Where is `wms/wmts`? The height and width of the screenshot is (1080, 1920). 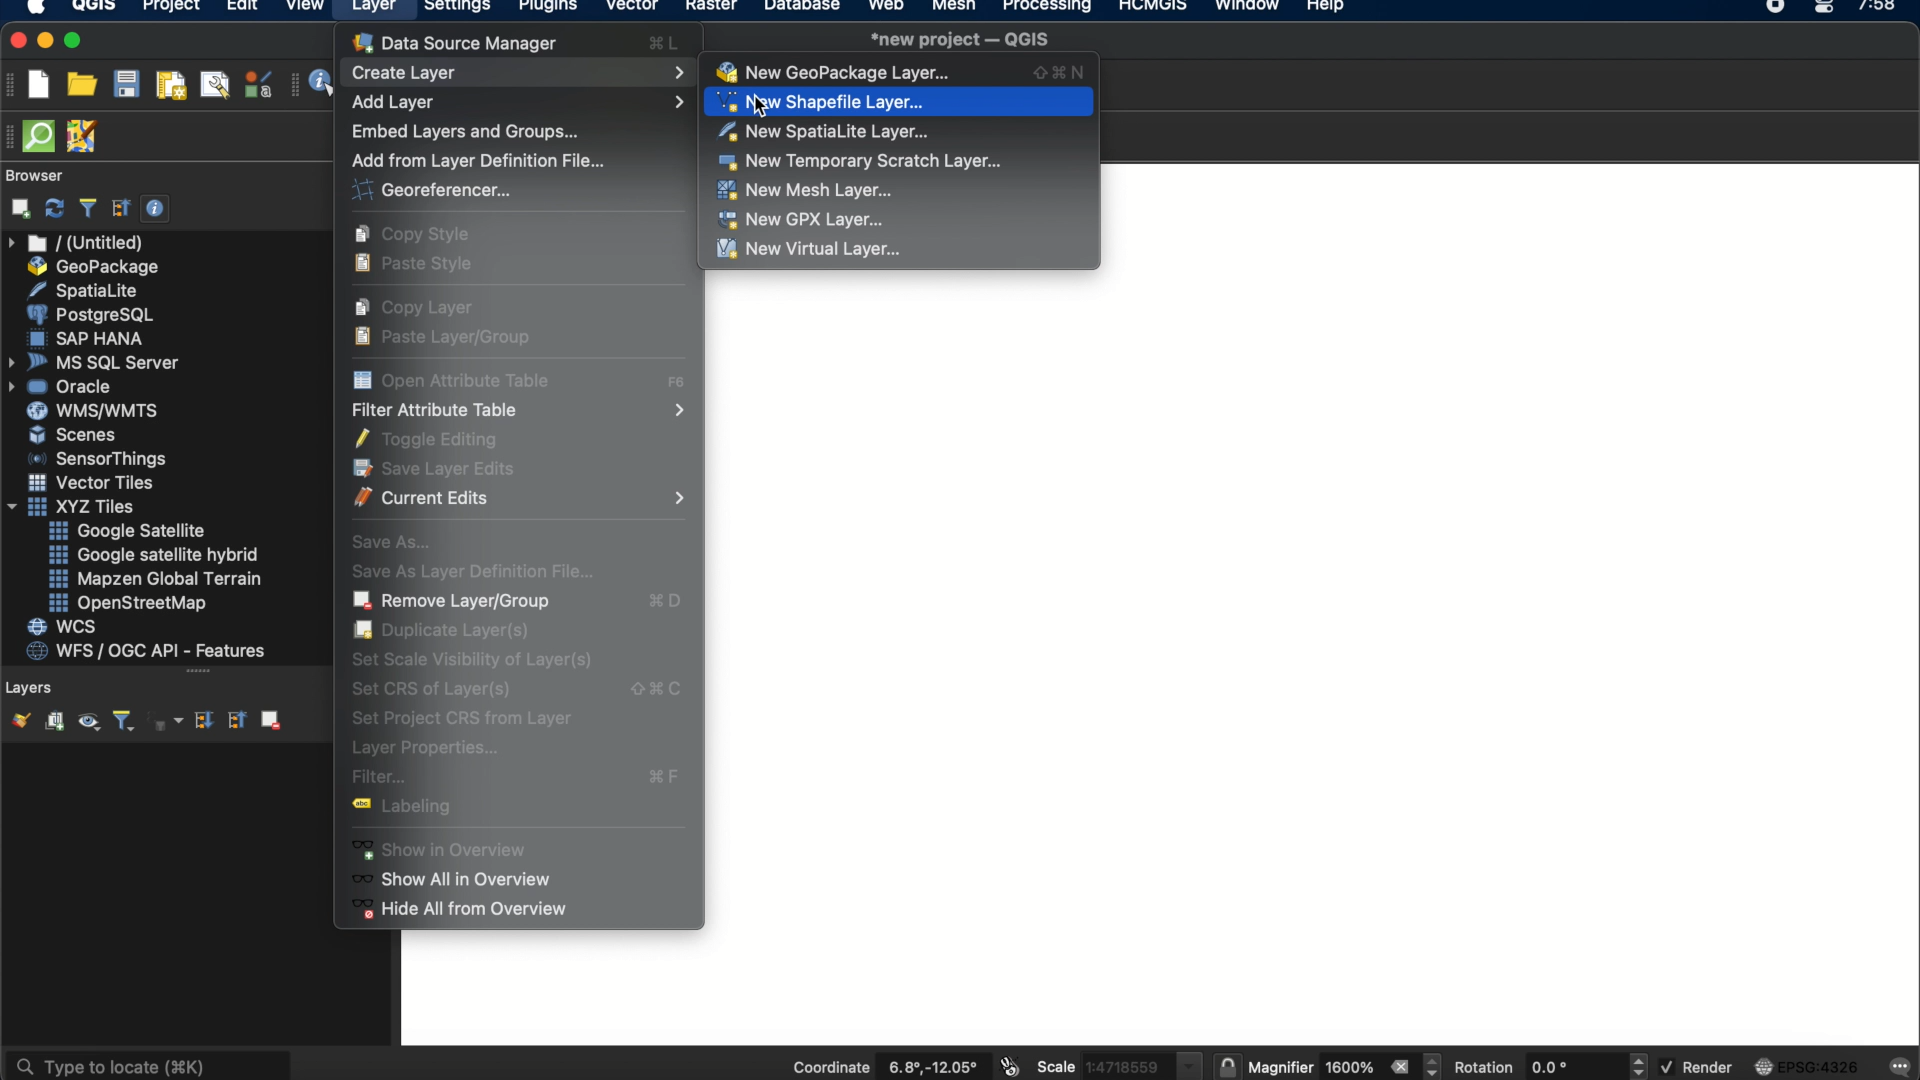
wms/wmts is located at coordinates (92, 412).